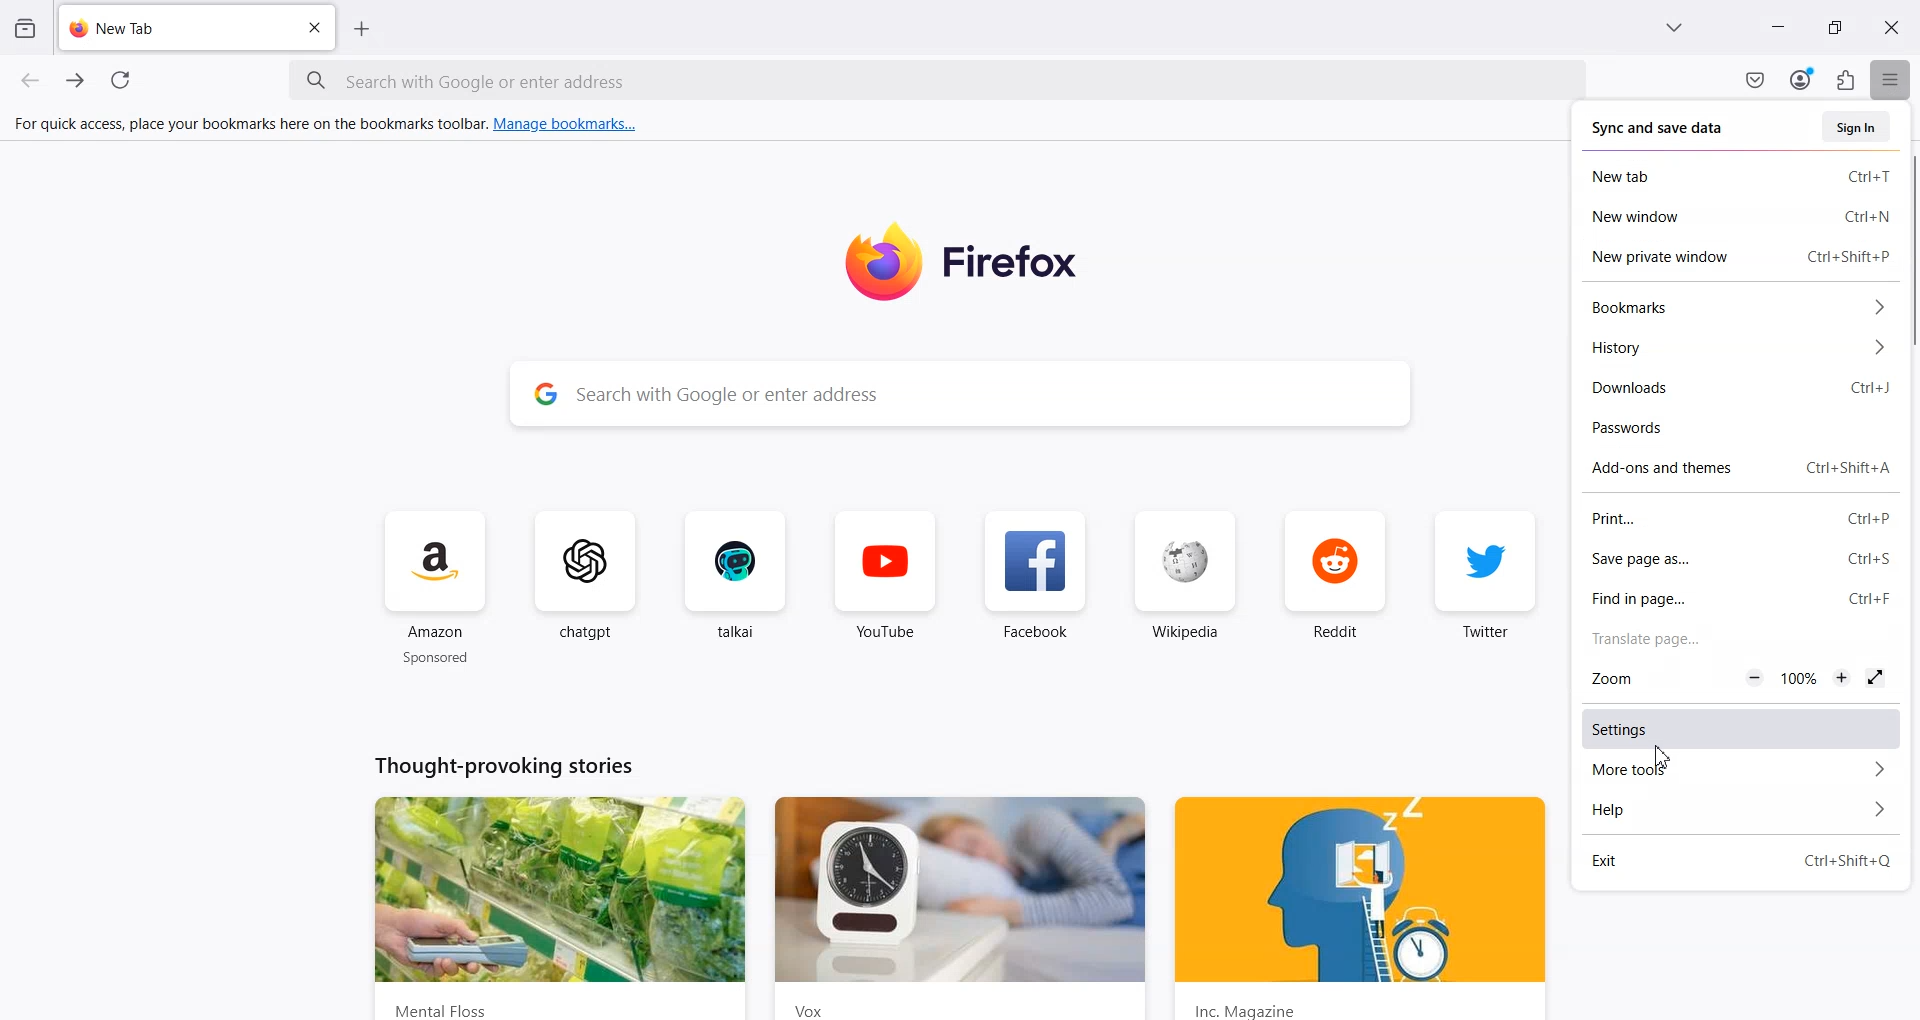 The image size is (1920, 1020). Describe the element at coordinates (1843, 677) in the screenshot. I see `Zoom In` at that location.